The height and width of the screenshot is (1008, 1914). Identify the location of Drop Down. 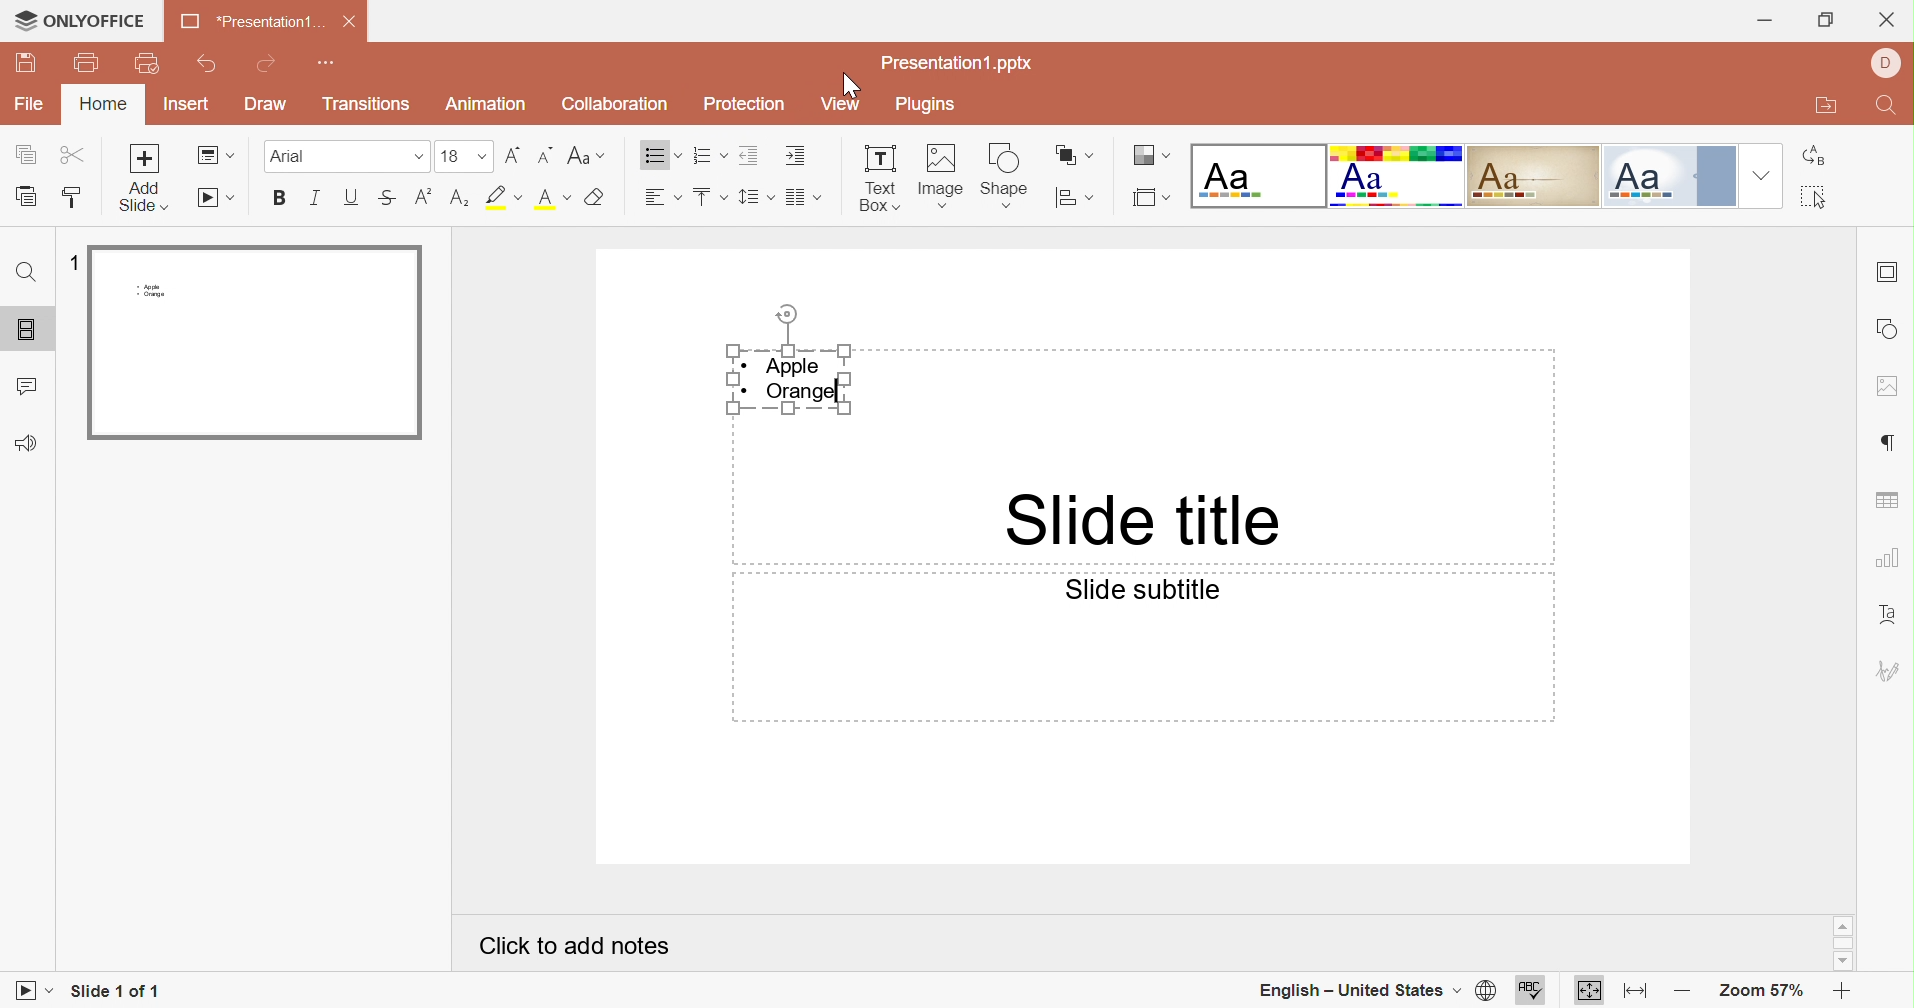
(419, 158).